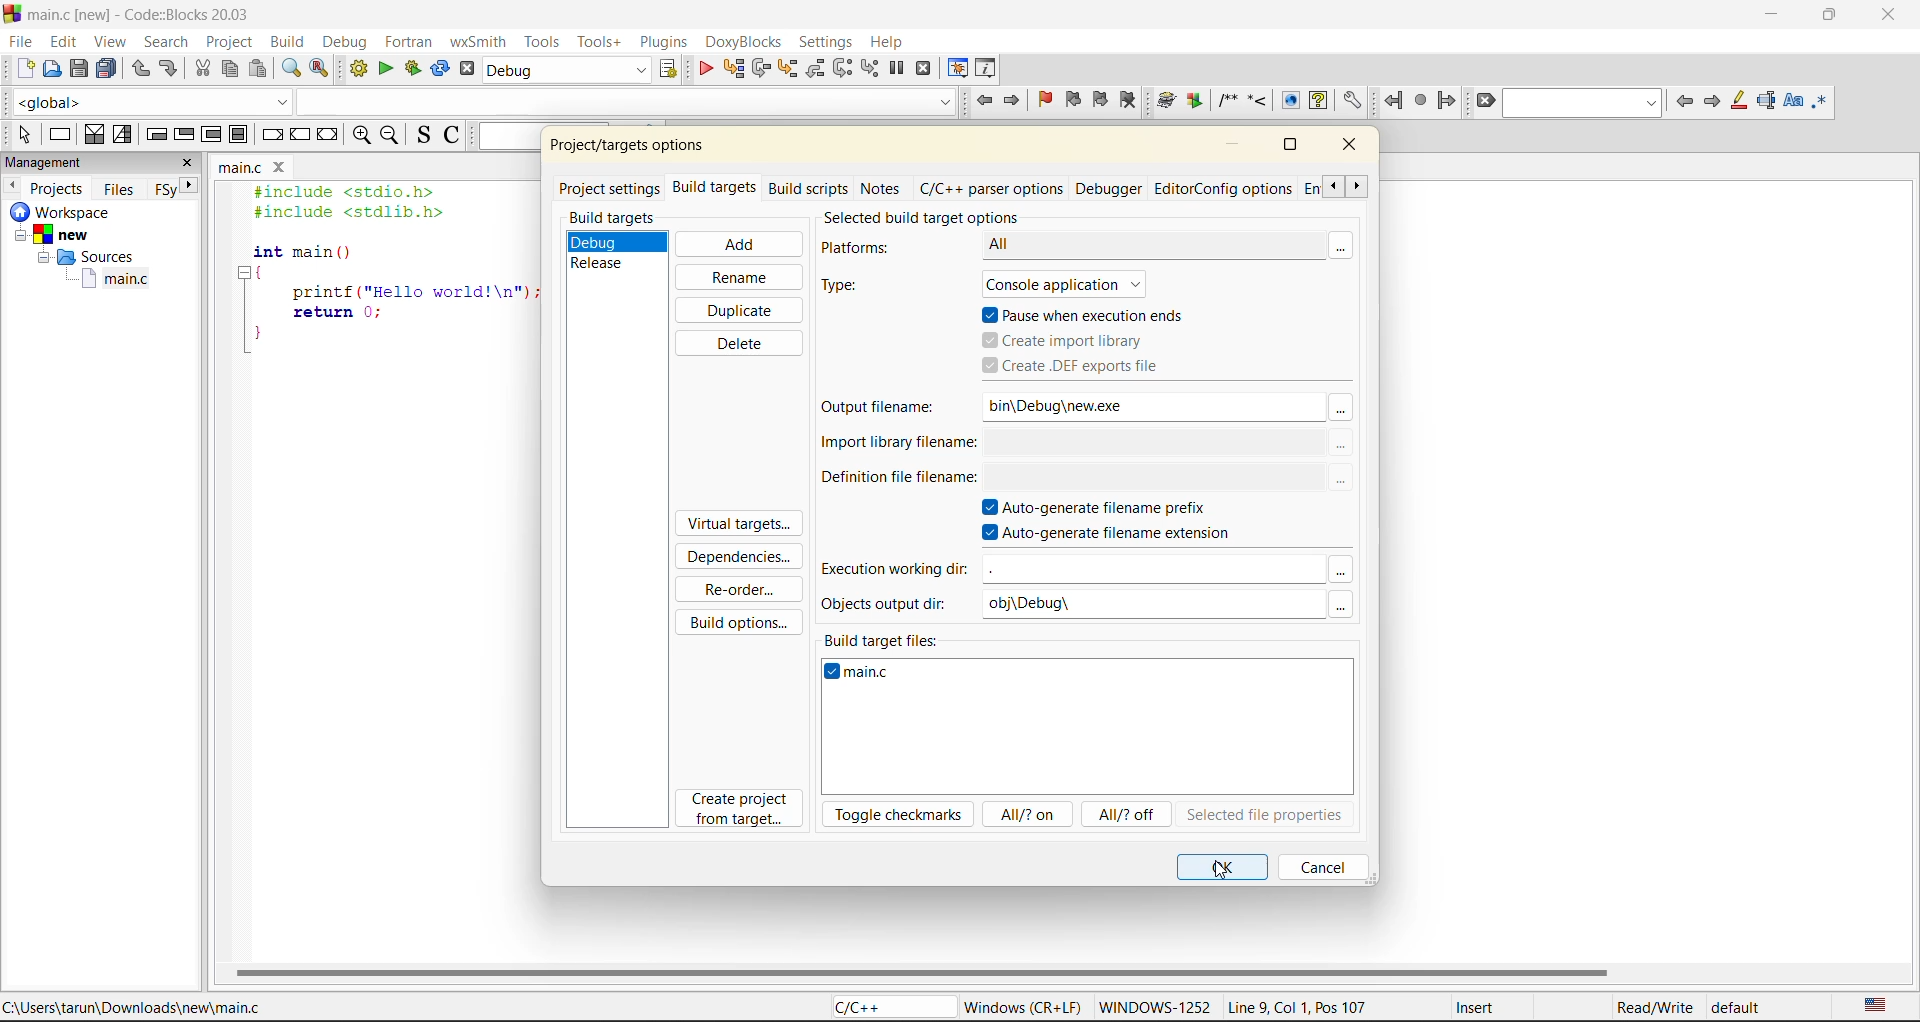 The image size is (1920, 1022). Describe the element at coordinates (1825, 100) in the screenshot. I see `use regex` at that location.